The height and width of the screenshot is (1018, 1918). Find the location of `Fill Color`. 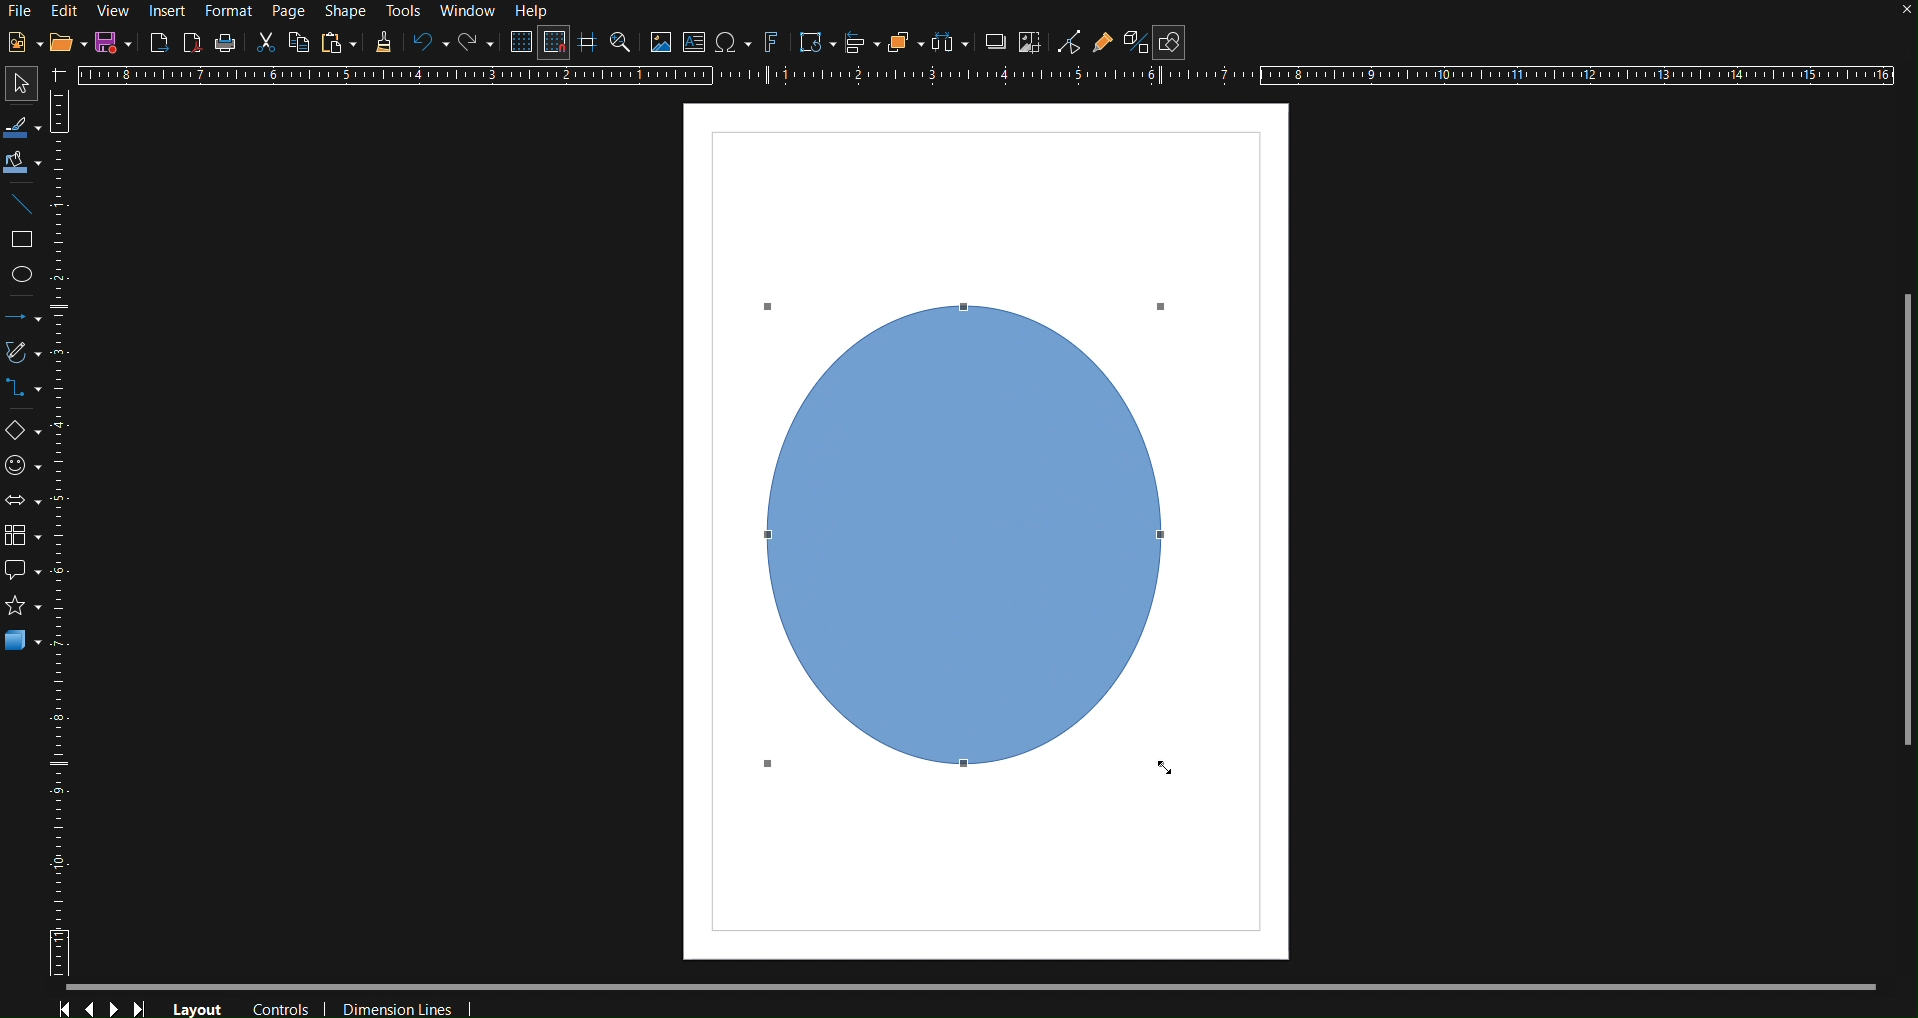

Fill Color is located at coordinates (23, 164).